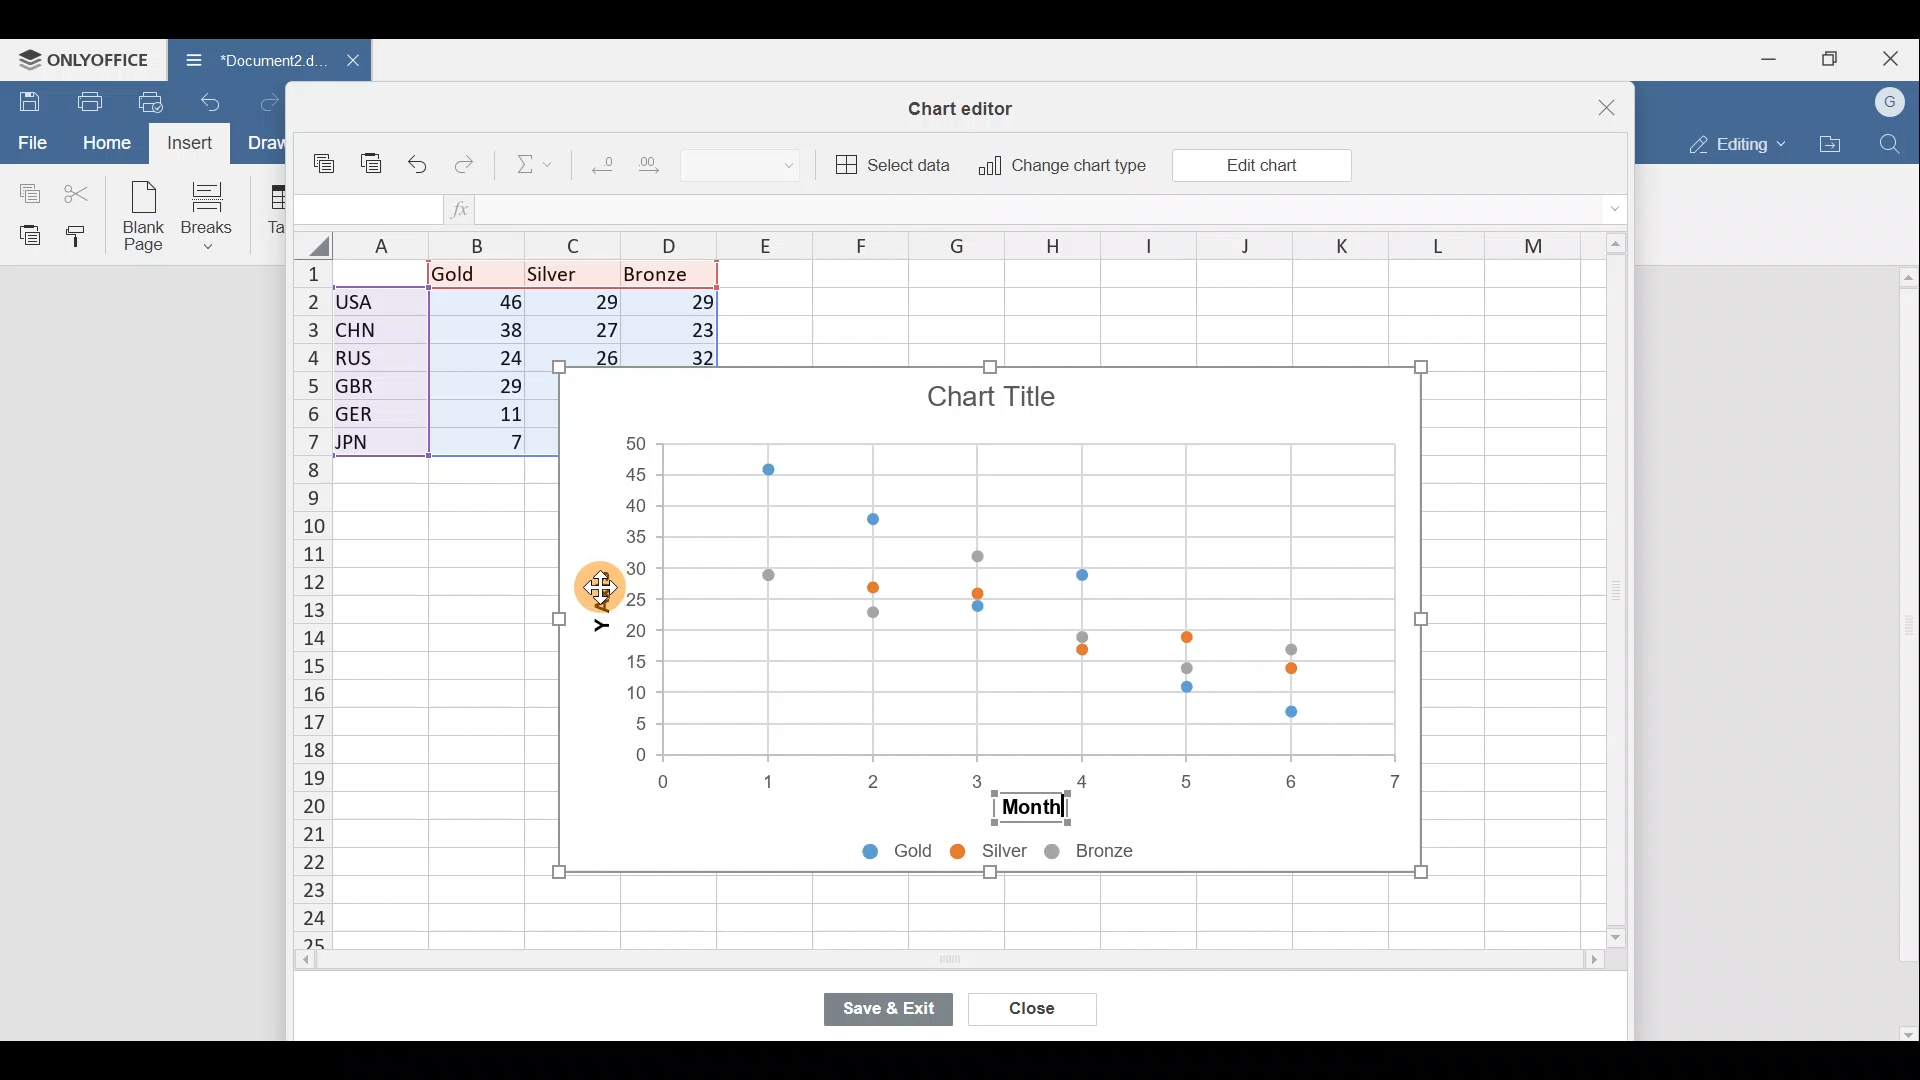 This screenshot has height=1080, width=1920. I want to click on Maximize, so click(1831, 59).